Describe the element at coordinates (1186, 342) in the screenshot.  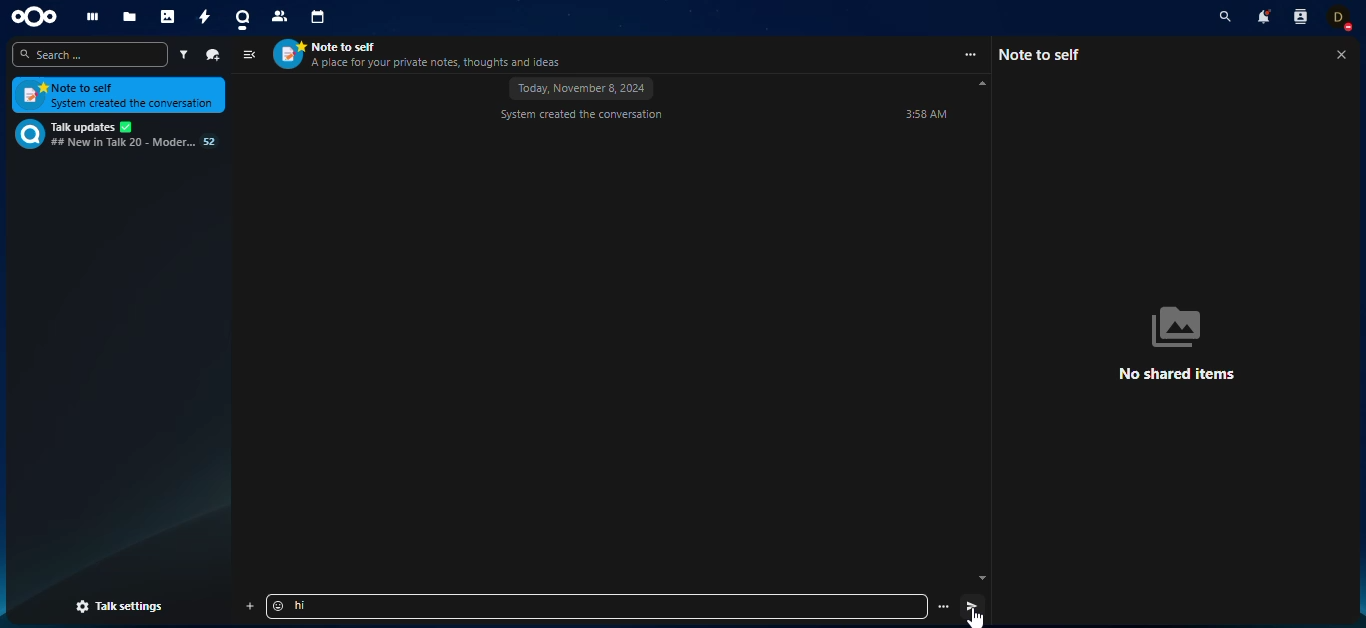
I see `no shared items` at that location.